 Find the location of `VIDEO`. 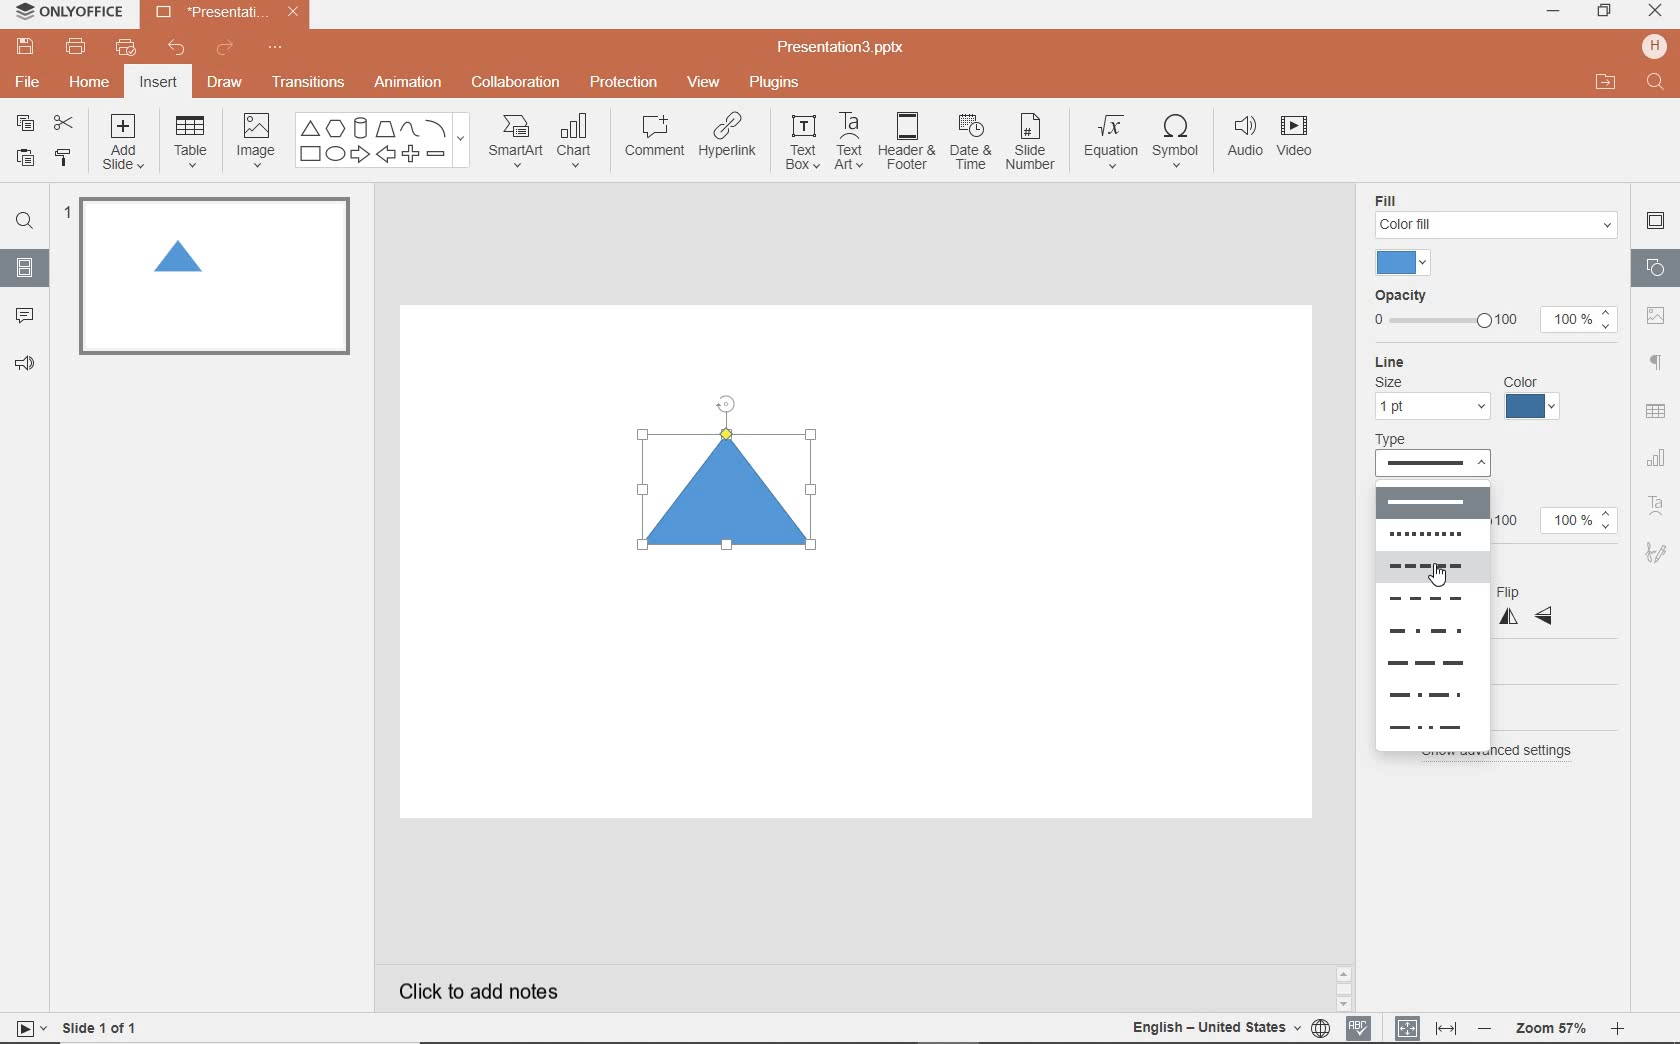

VIDEO is located at coordinates (1301, 140).